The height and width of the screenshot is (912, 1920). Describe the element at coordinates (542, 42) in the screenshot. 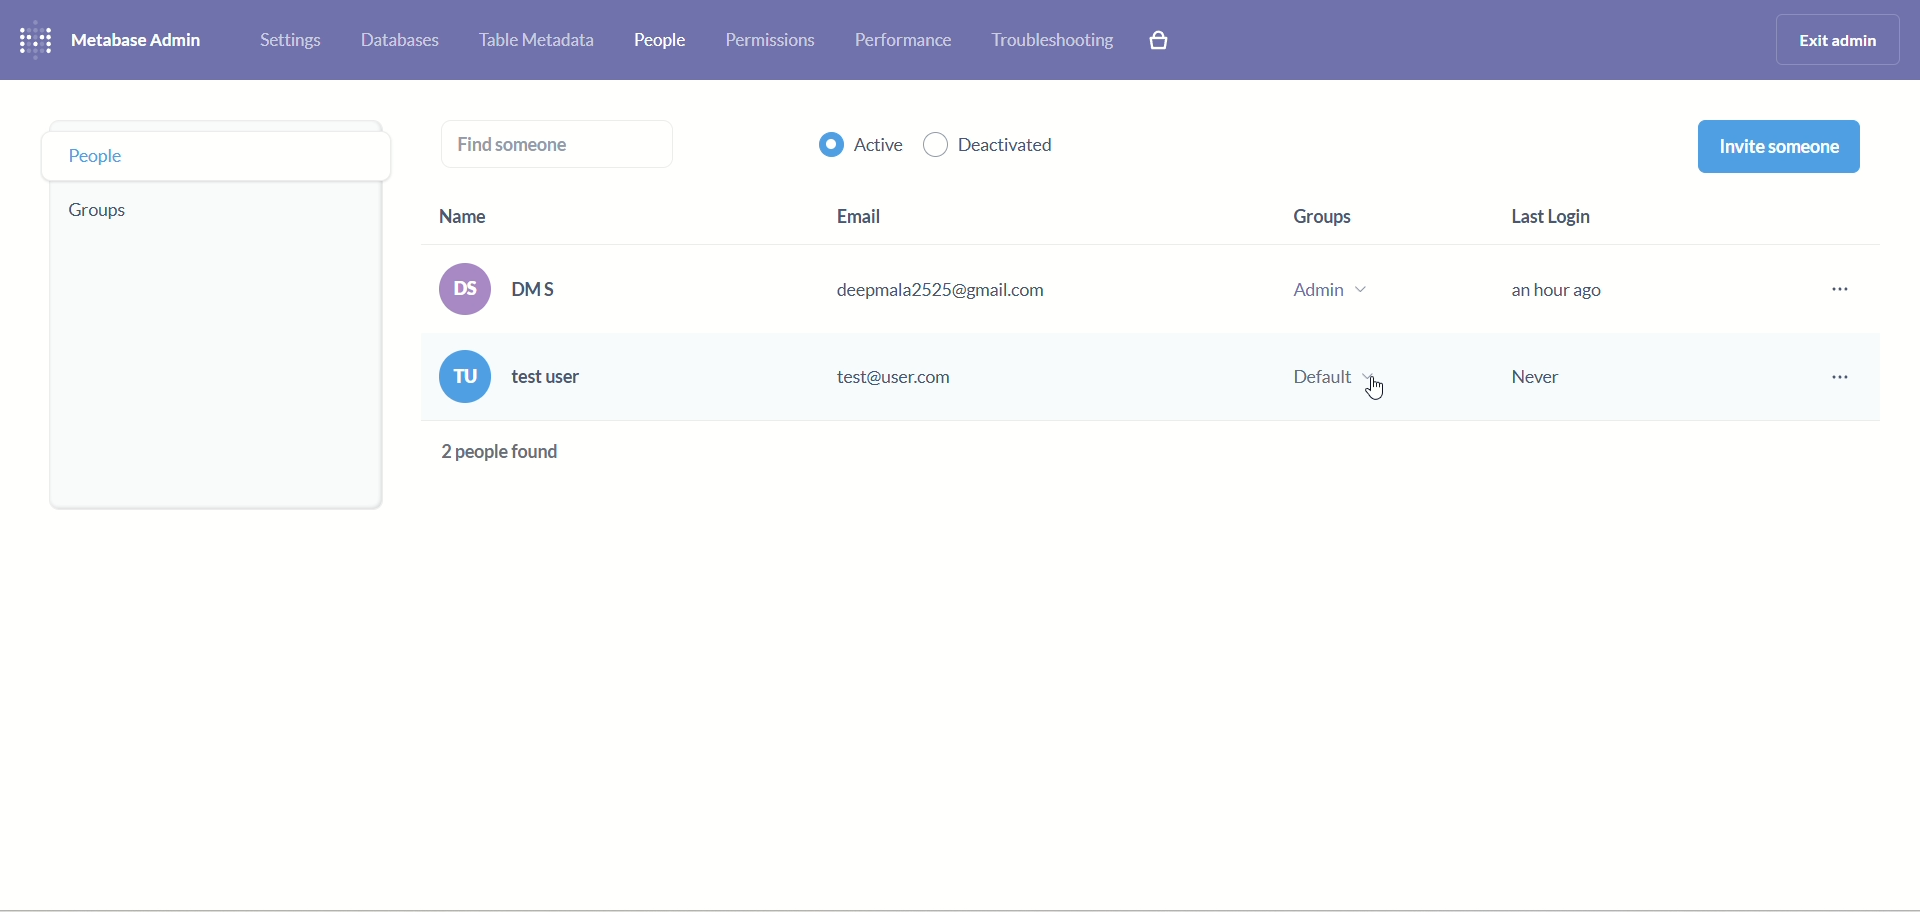

I see `table meta` at that location.